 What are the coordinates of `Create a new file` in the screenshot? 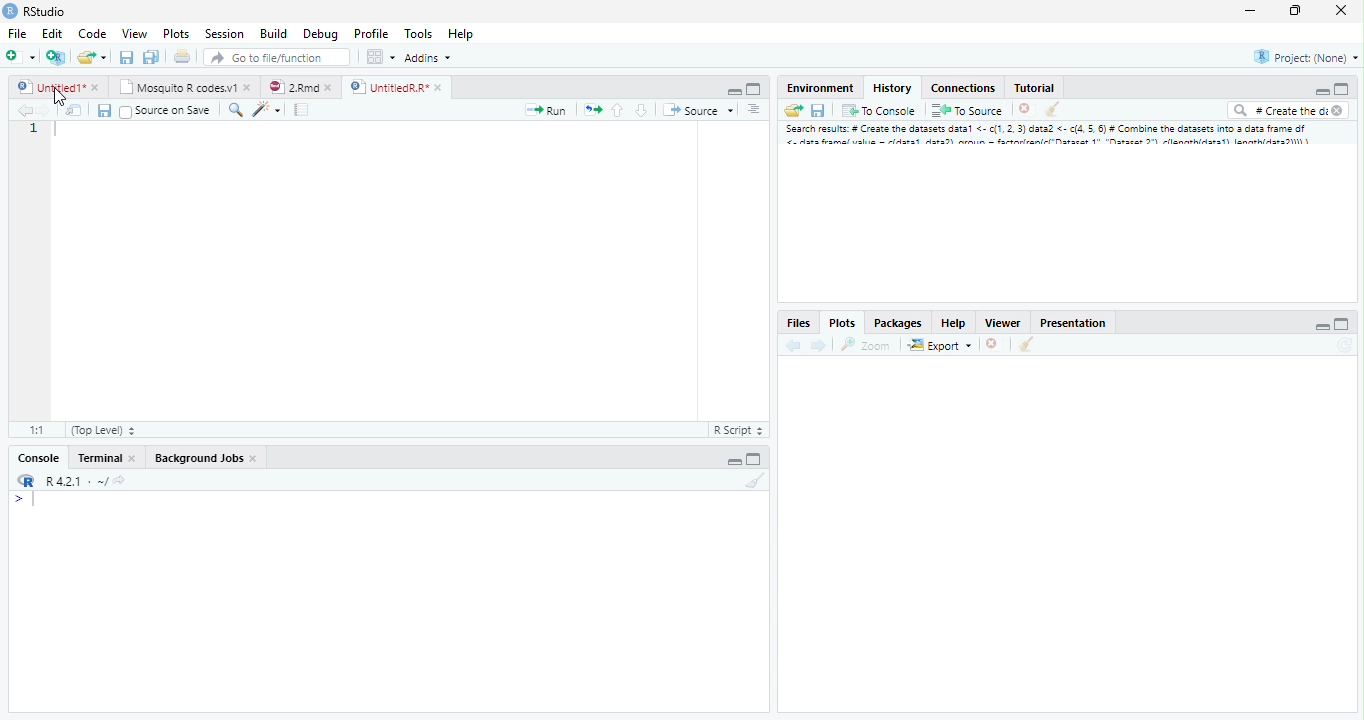 It's located at (94, 57).